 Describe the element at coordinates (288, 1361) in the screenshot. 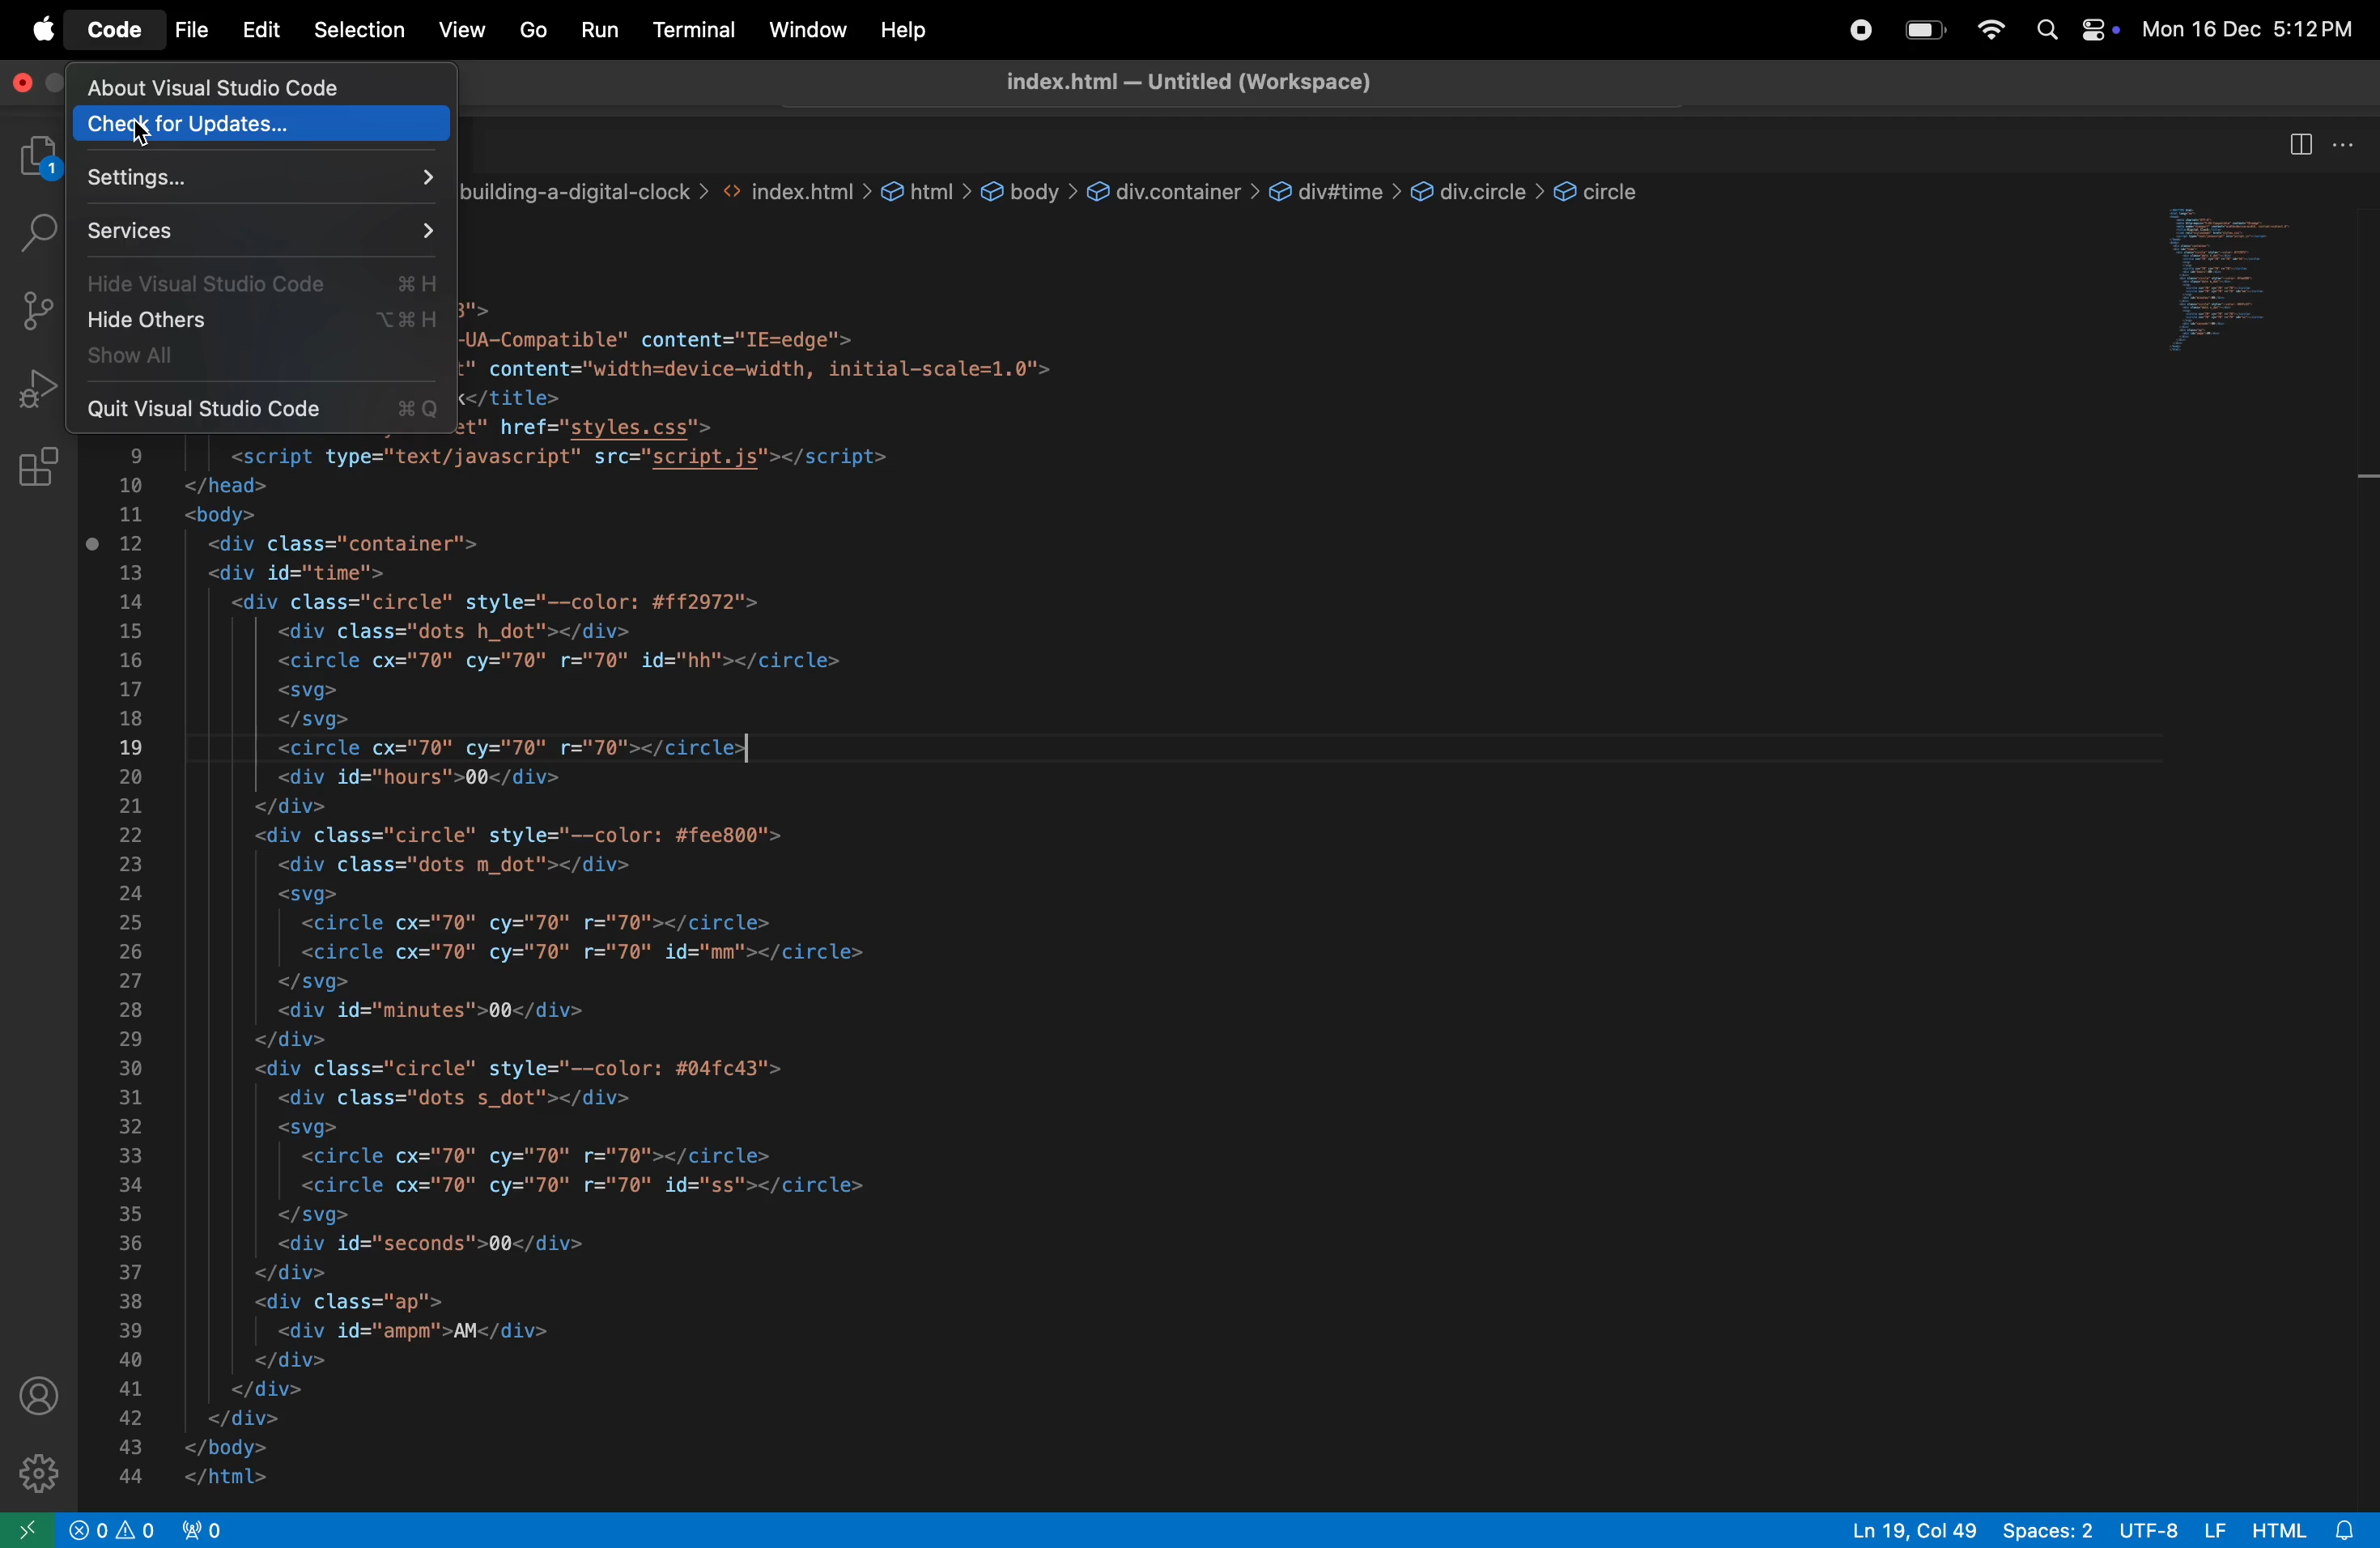

I see `</div>` at that location.